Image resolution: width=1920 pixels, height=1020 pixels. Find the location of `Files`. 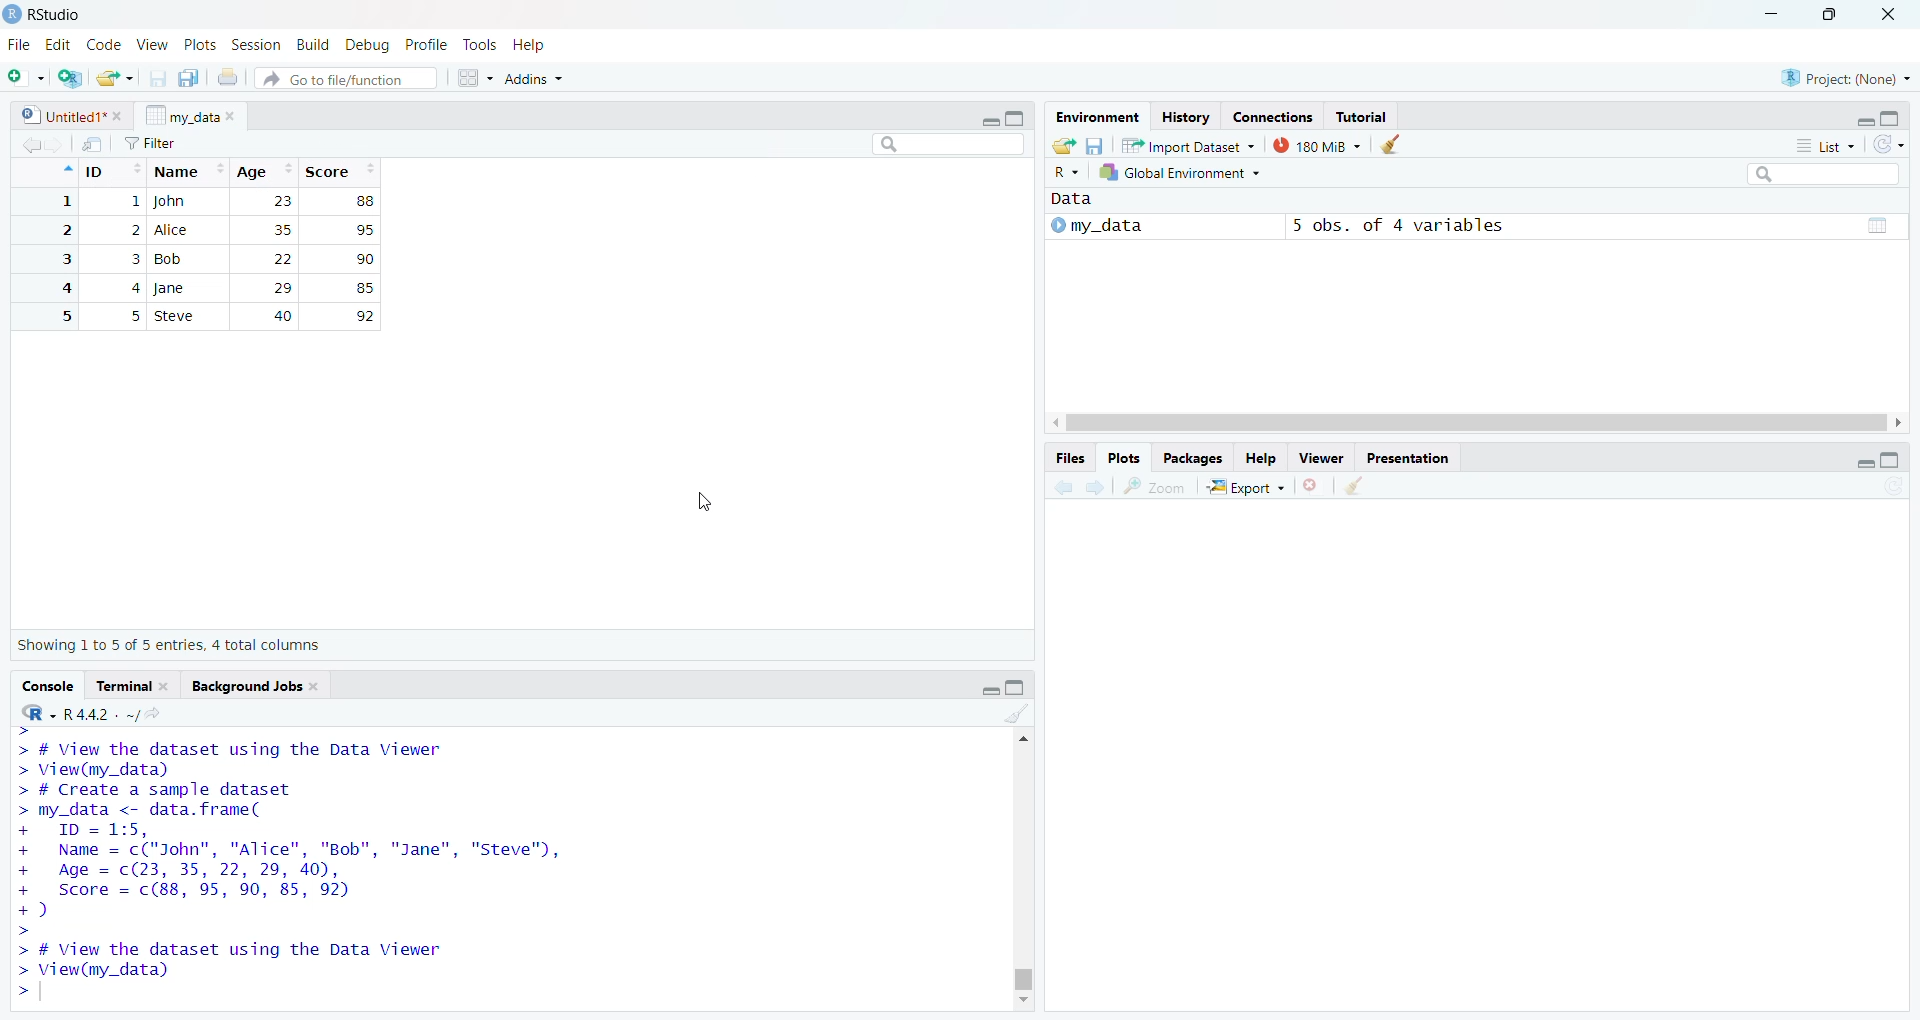

Files is located at coordinates (1068, 458).